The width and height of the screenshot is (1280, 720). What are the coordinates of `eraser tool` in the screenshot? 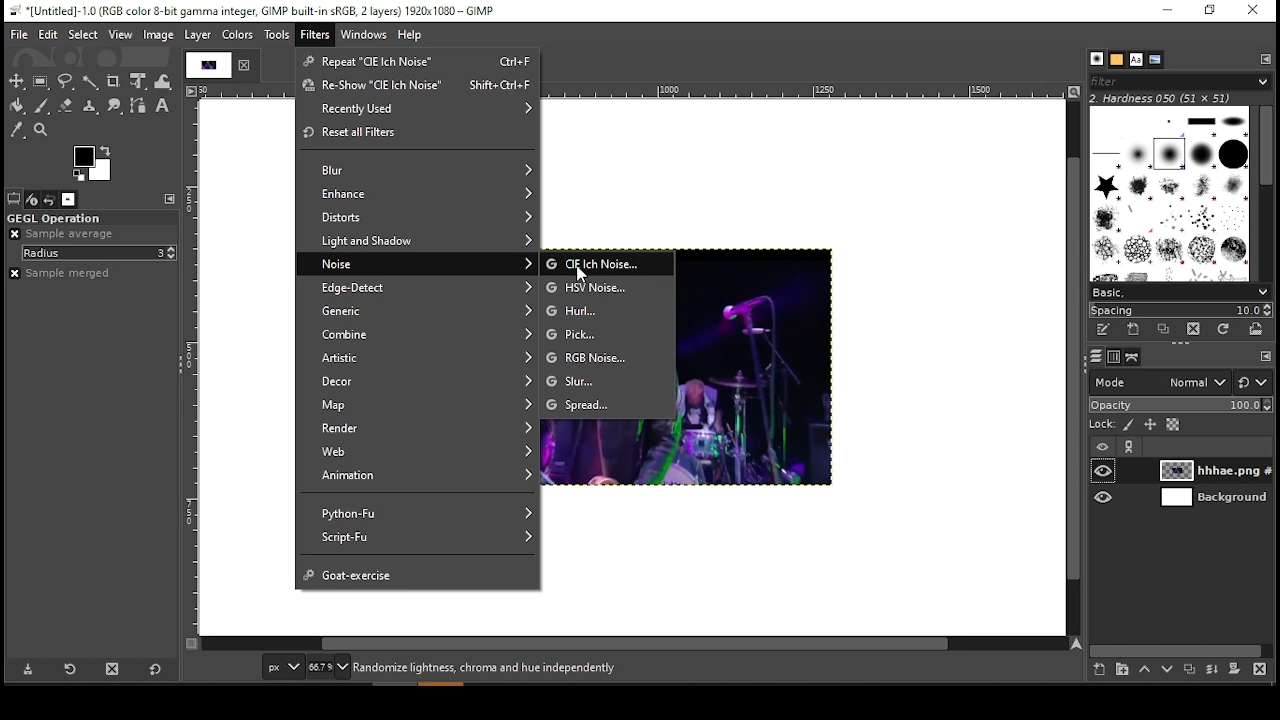 It's located at (64, 105).